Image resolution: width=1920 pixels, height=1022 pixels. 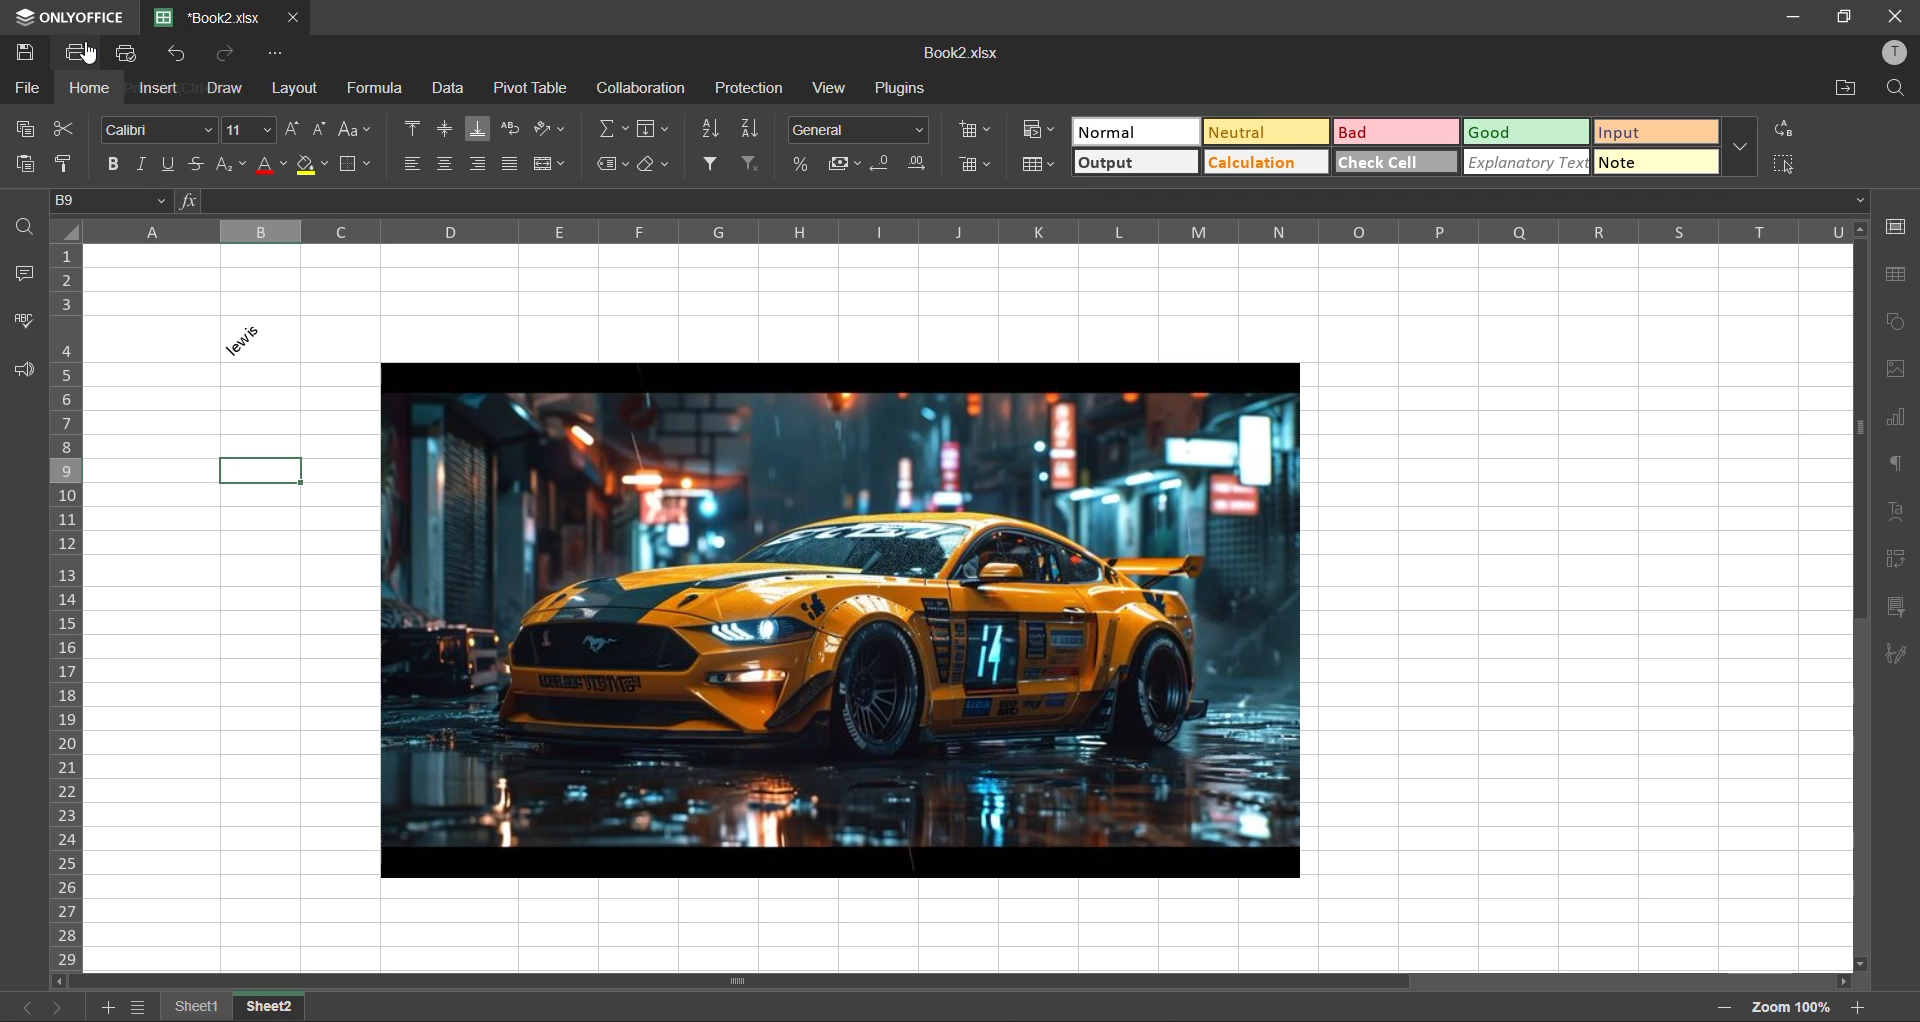 What do you see at coordinates (448, 91) in the screenshot?
I see `data` at bounding box center [448, 91].